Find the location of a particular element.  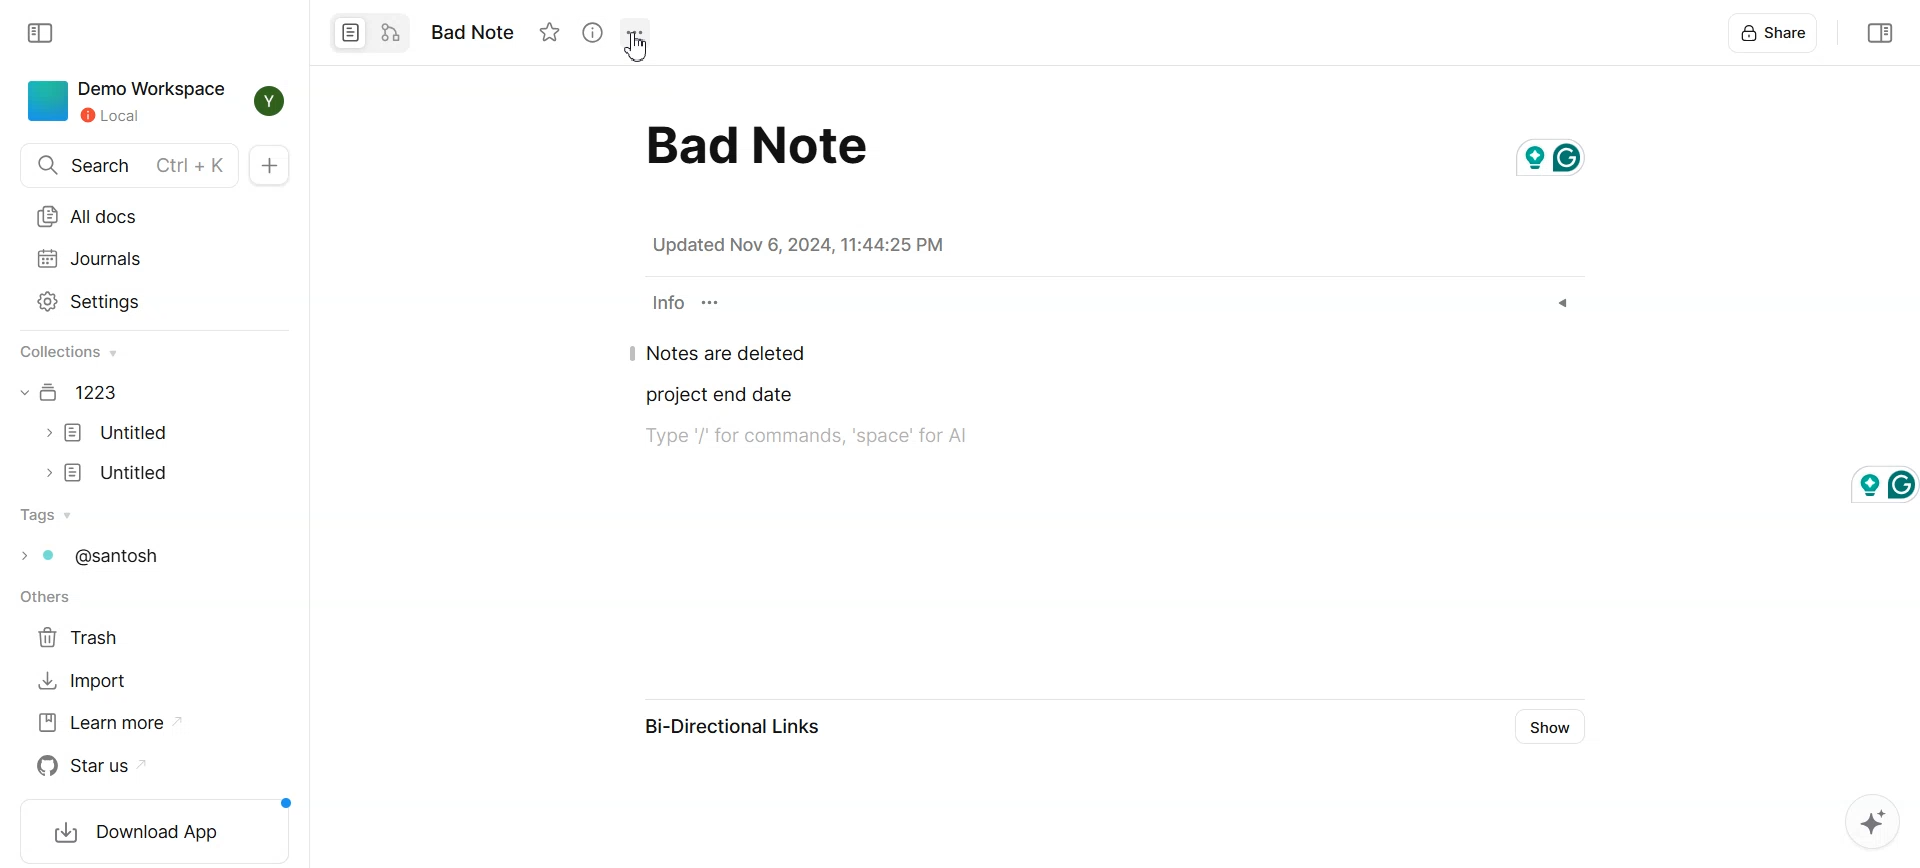

All docs is located at coordinates (130, 217).